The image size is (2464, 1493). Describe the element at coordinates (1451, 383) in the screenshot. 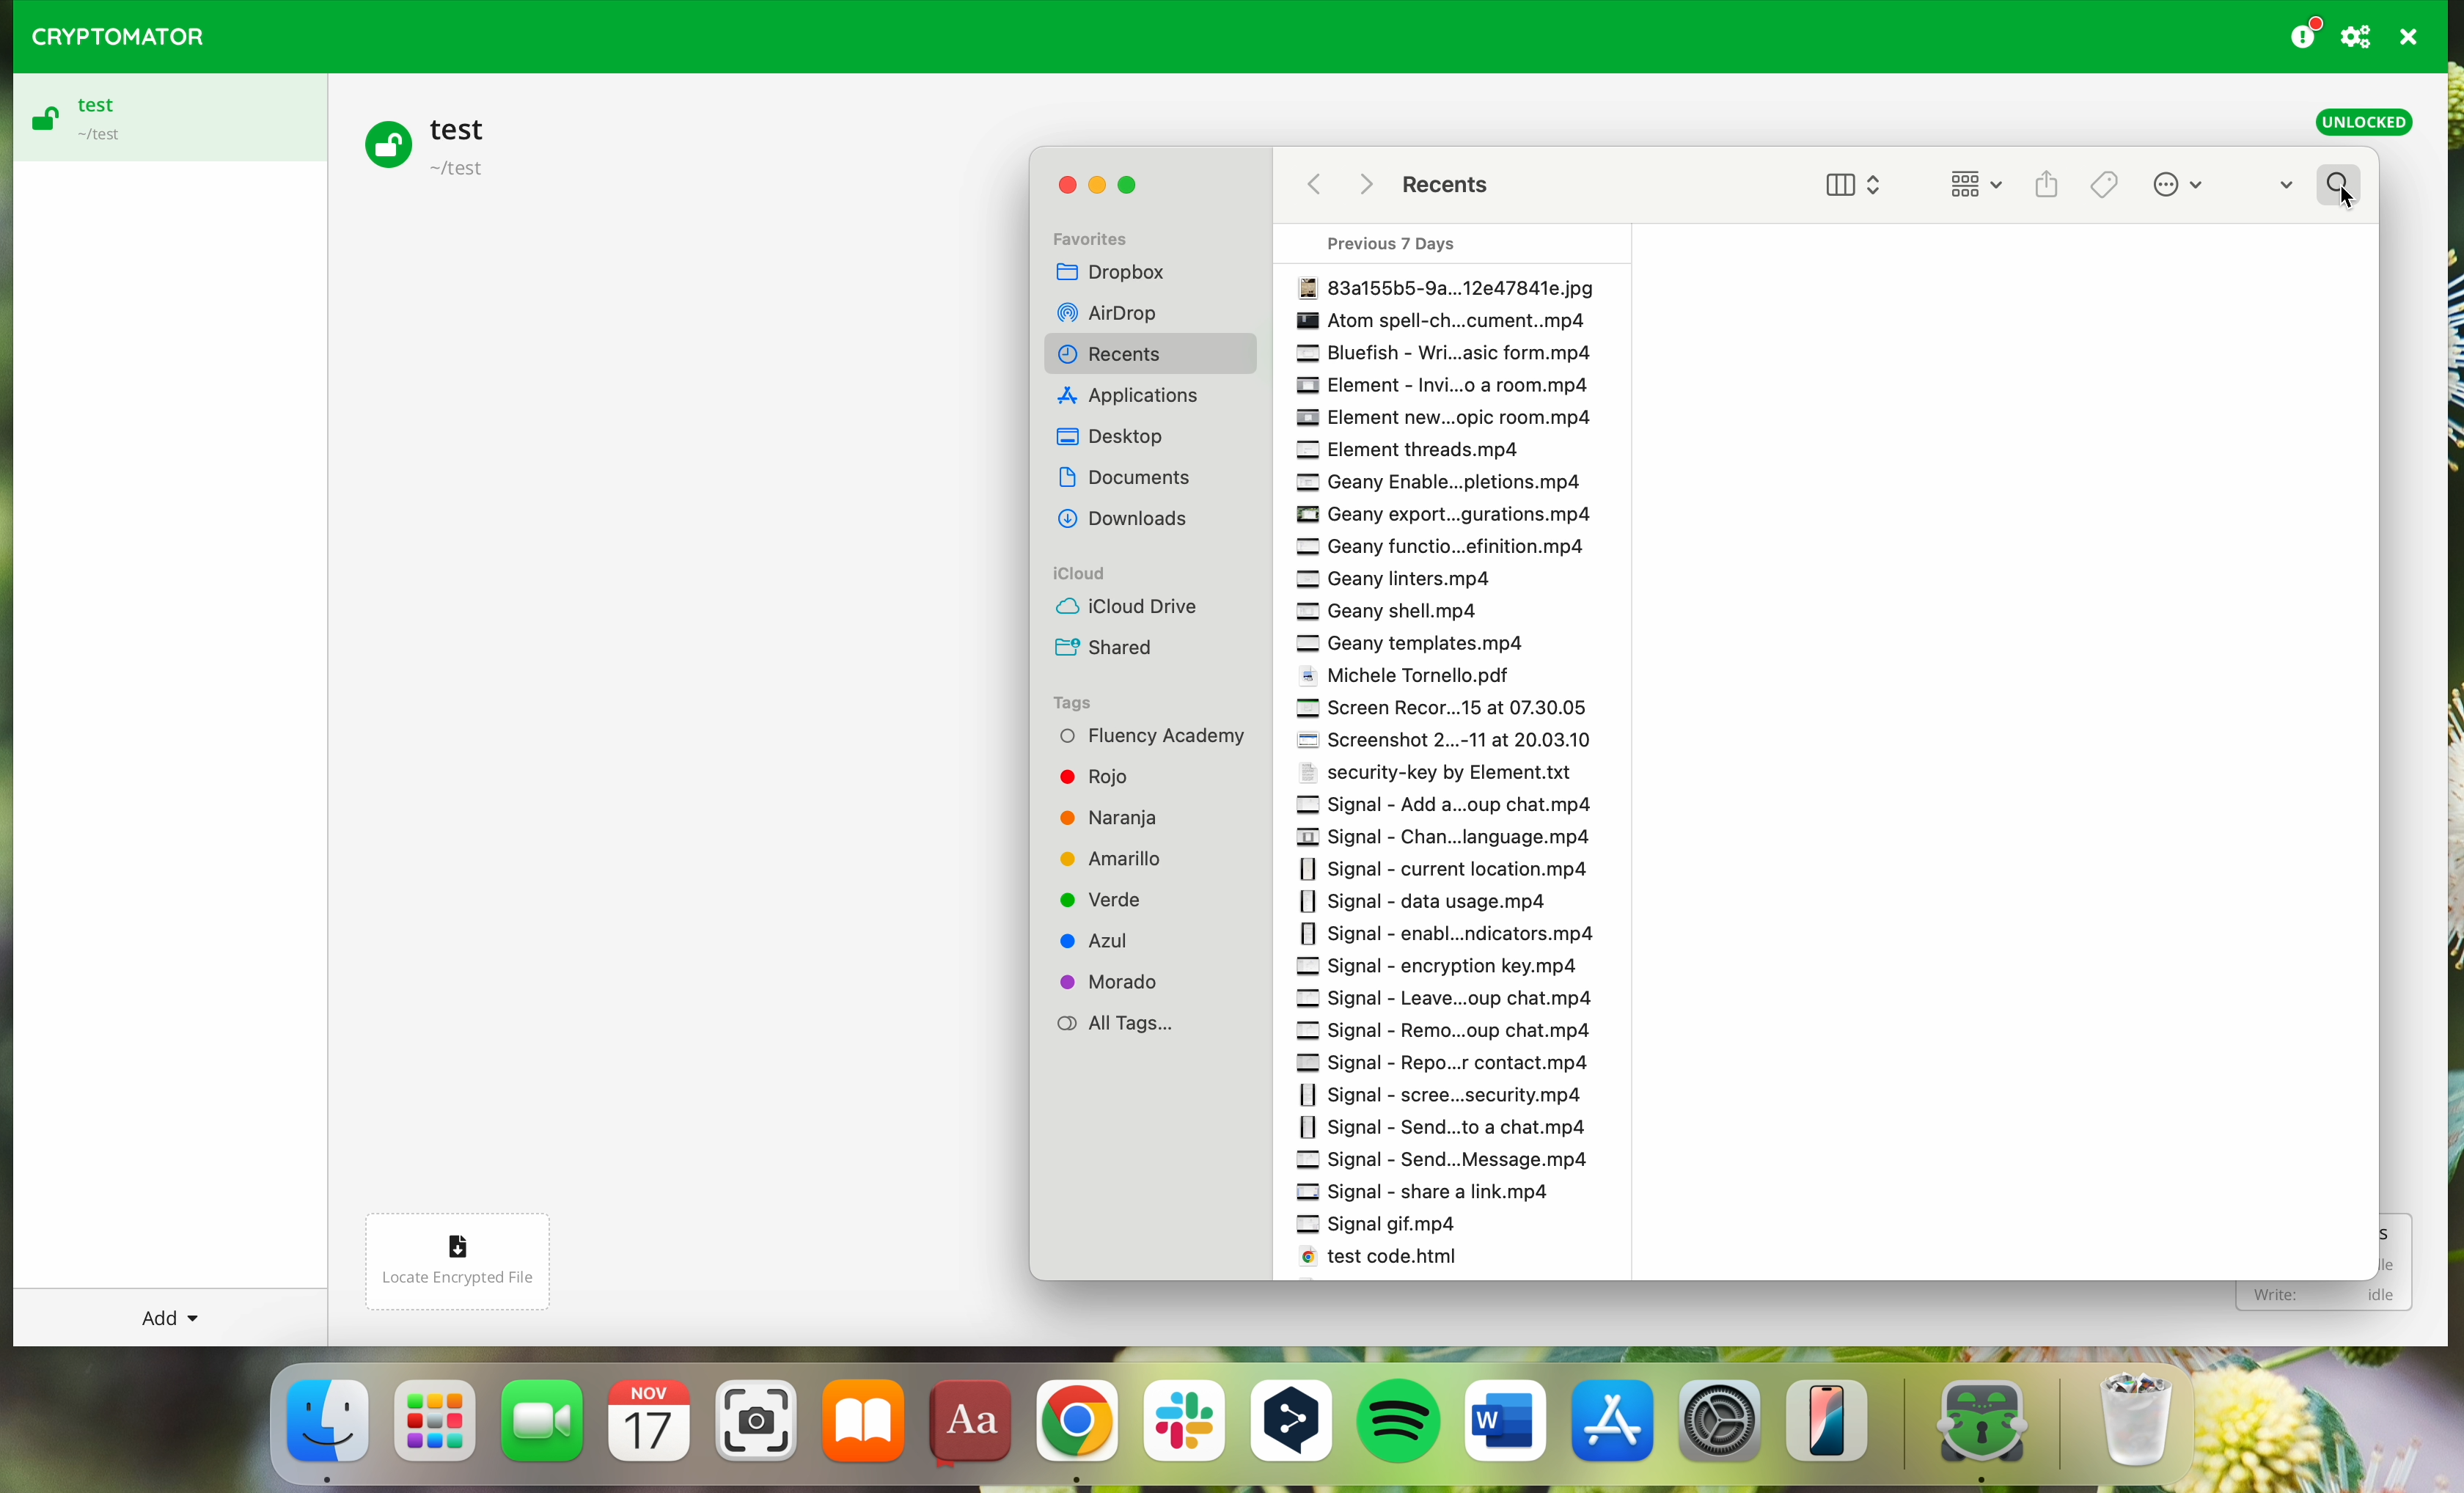

I see `Element` at that location.